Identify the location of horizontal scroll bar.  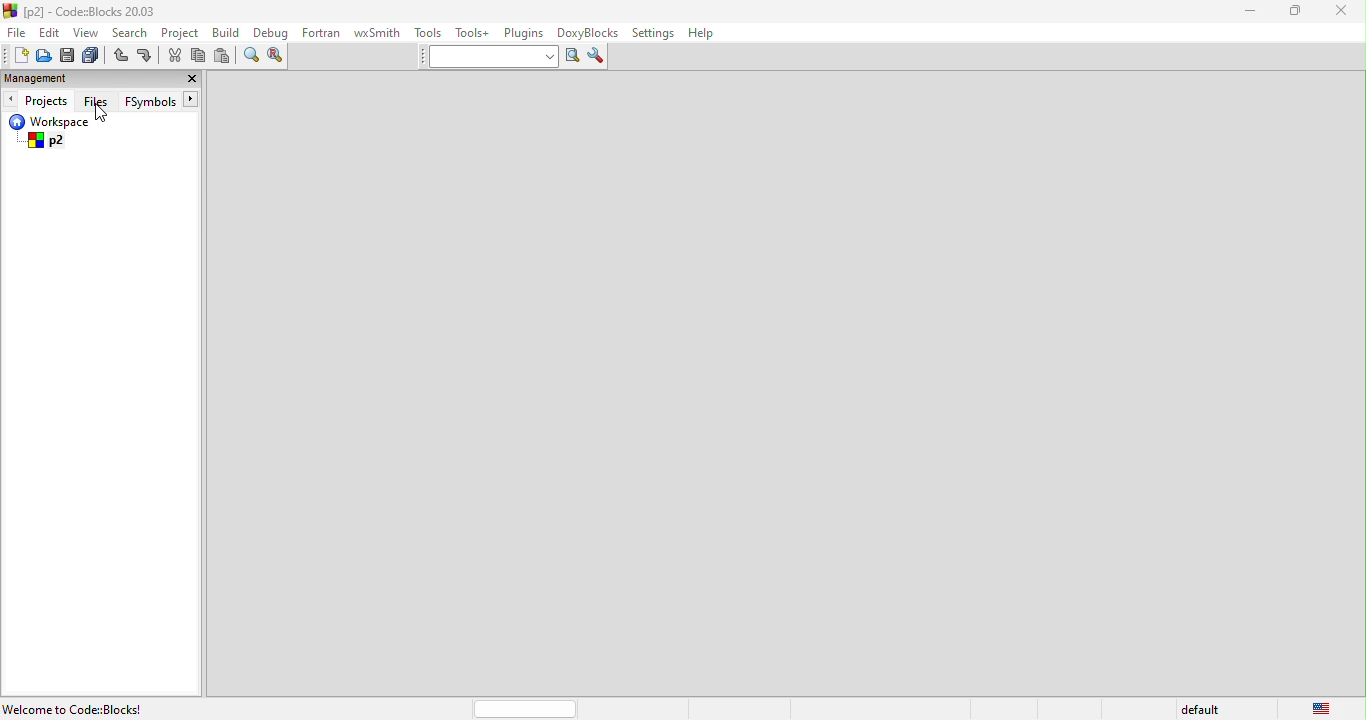
(522, 708).